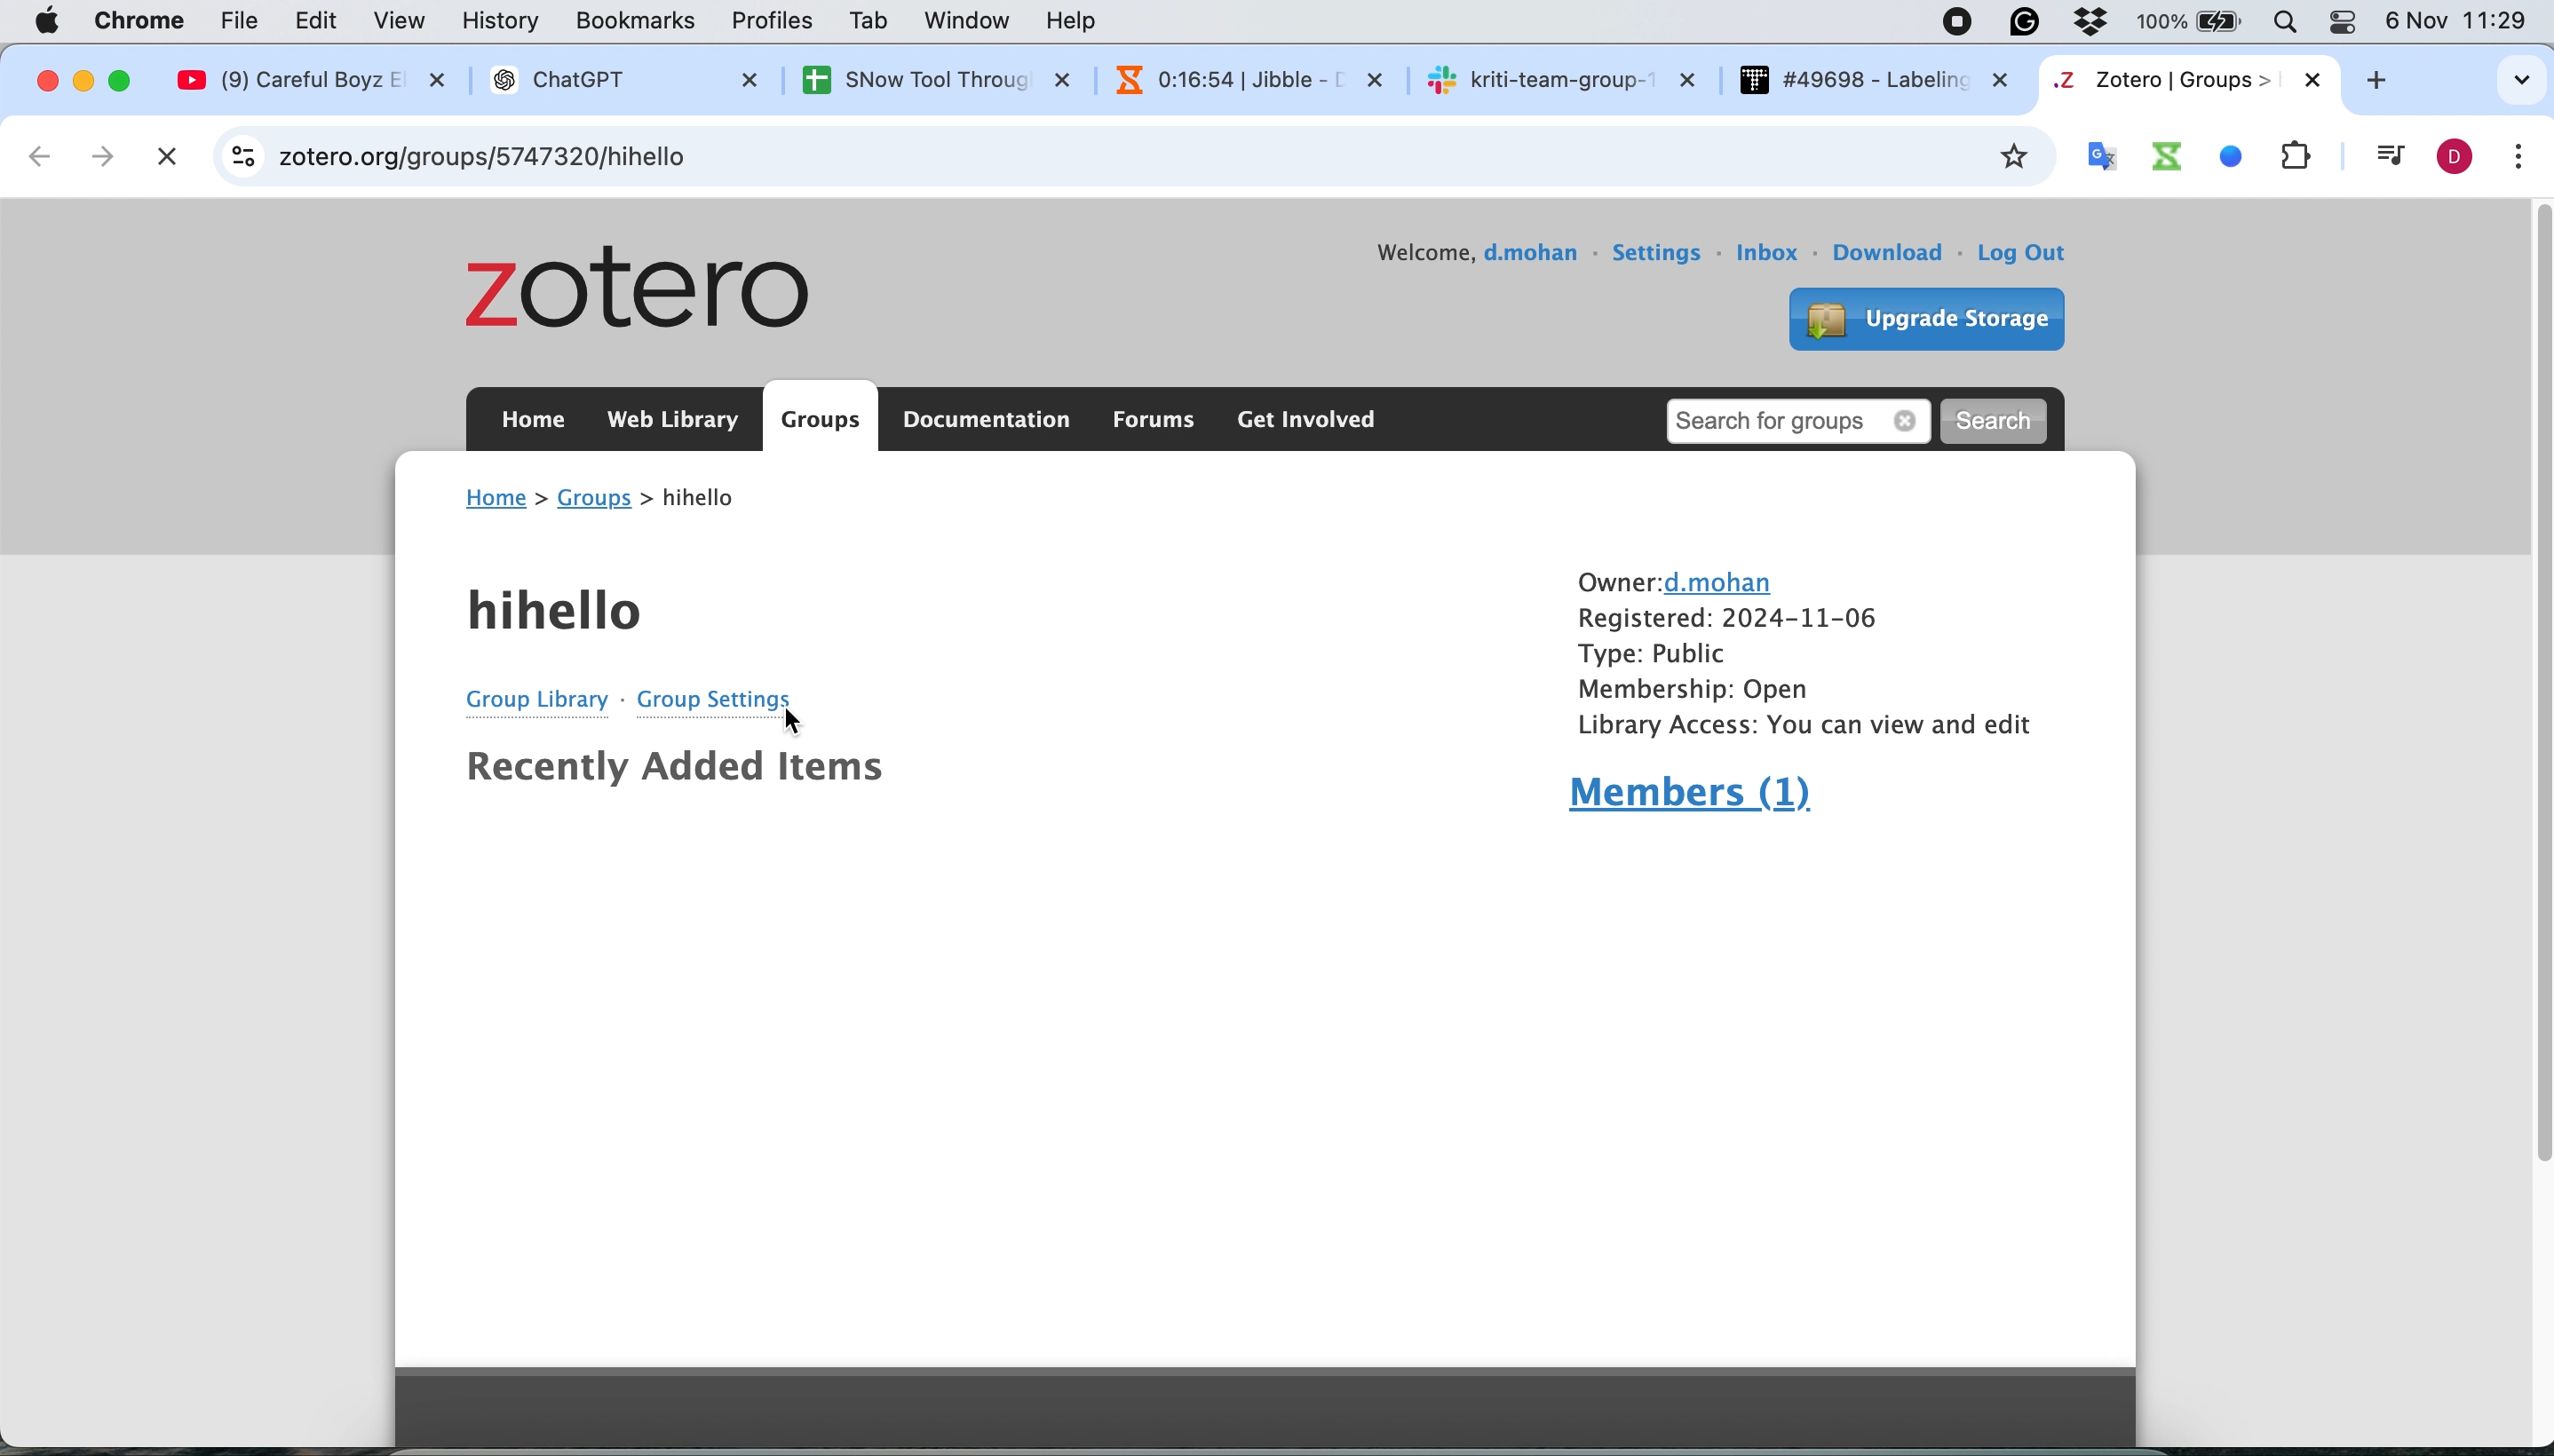  I want to click on Apple logo, so click(47, 20).